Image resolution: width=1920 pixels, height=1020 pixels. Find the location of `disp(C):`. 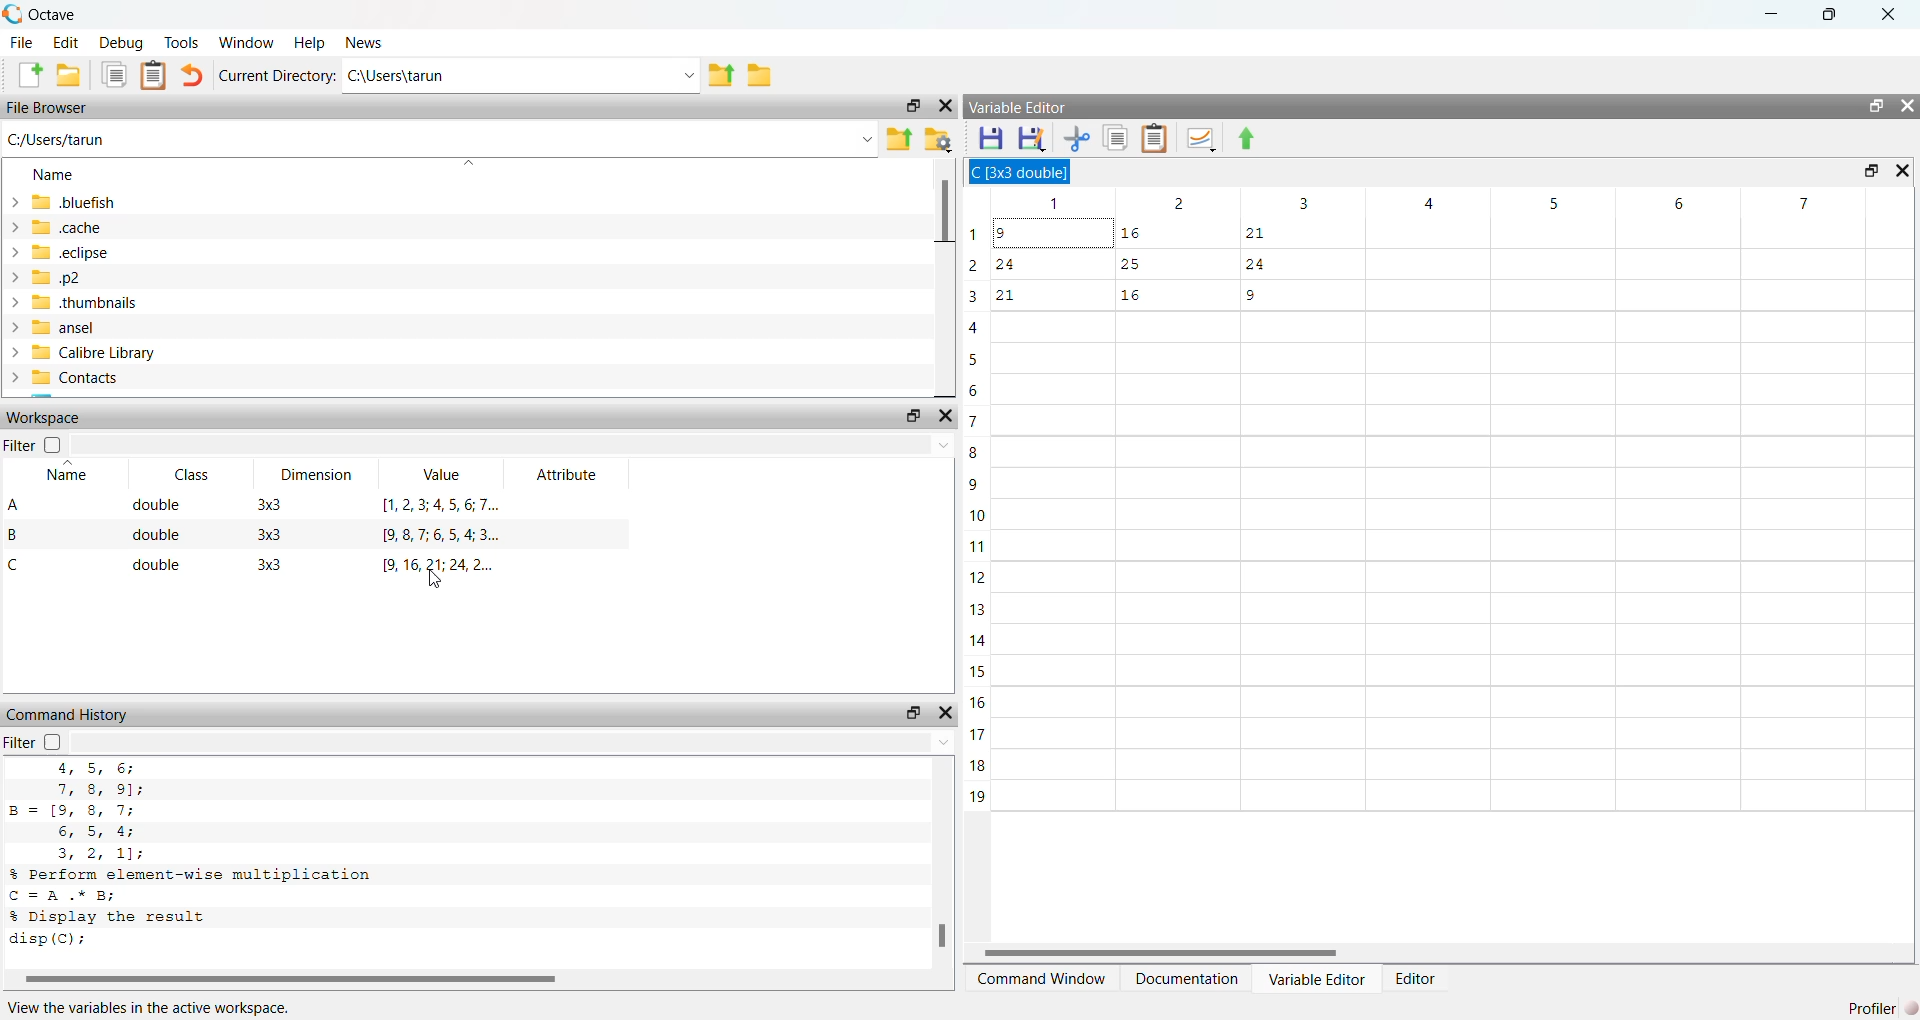

disp(C): is located at coordinates (50, 941).